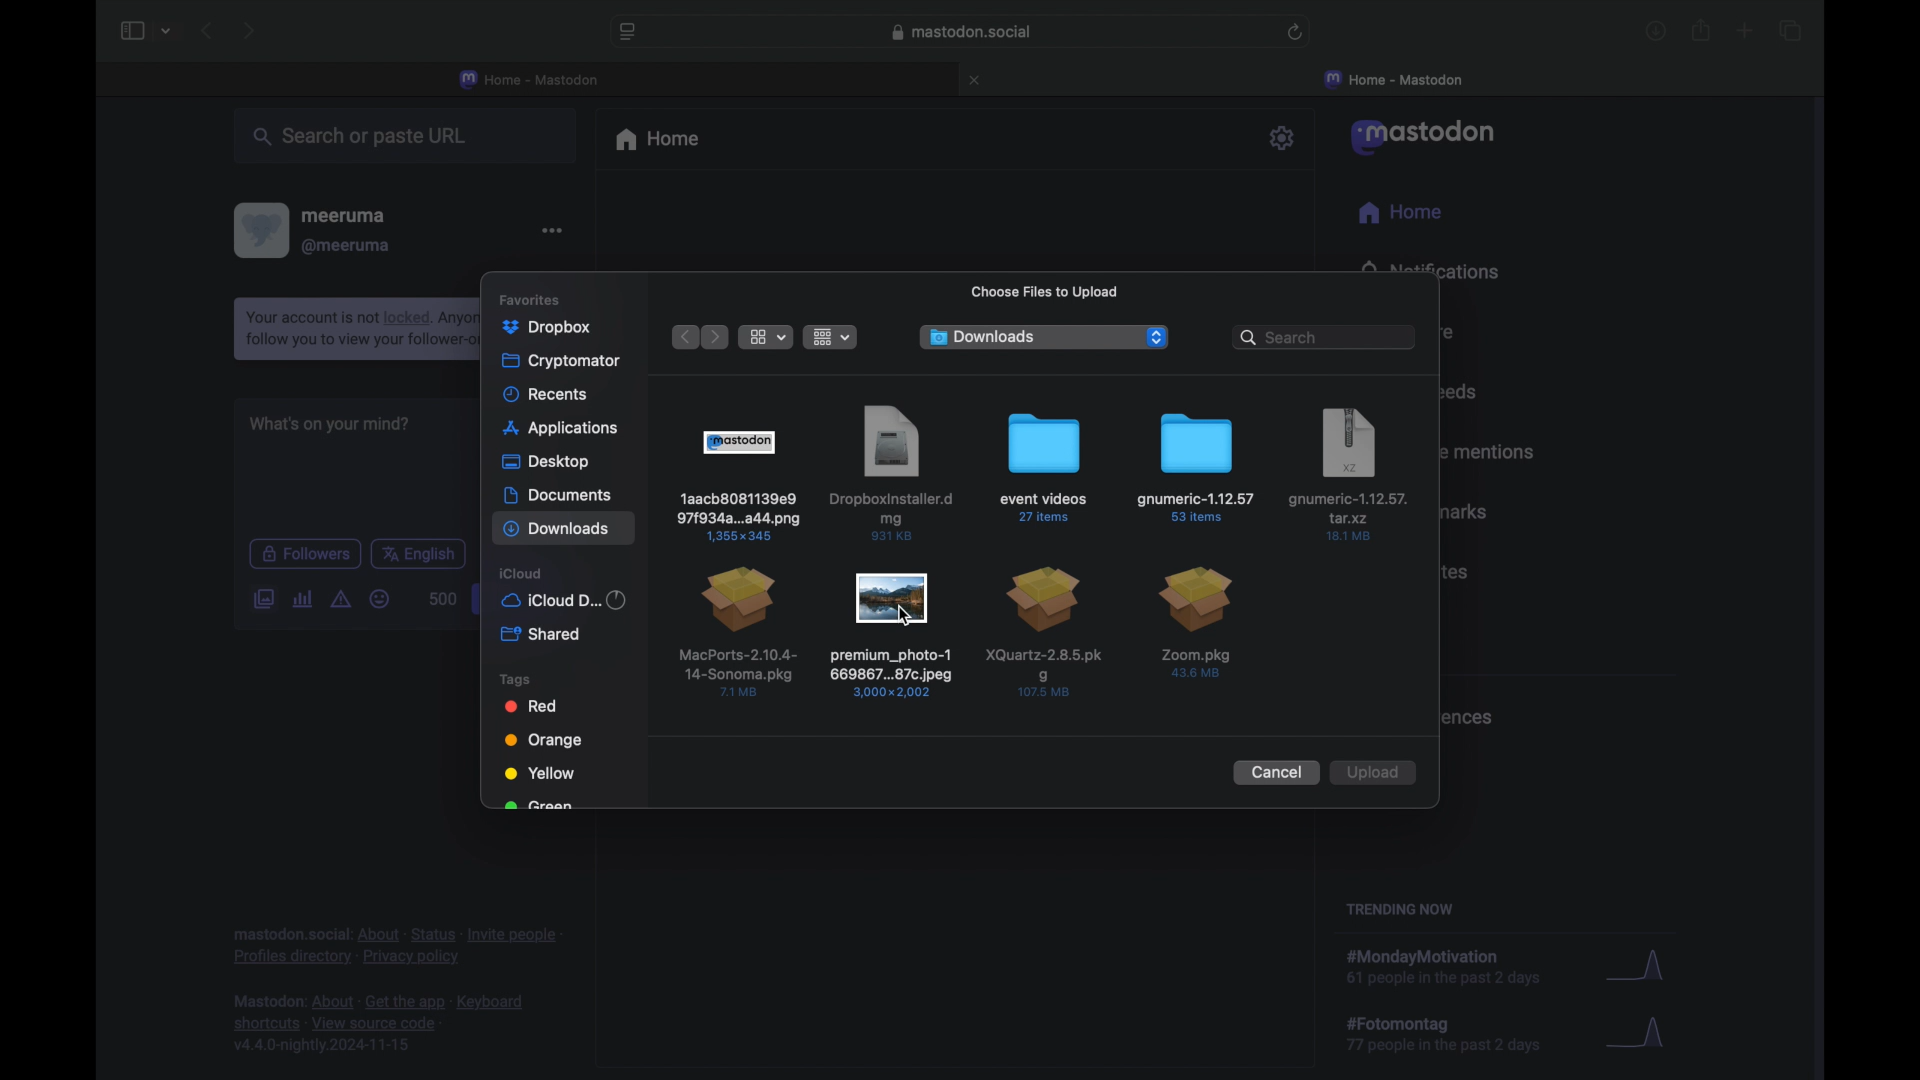 This screenshot has height=1080, width=1920. Describe the element at coordinates (208, 32) in the screenshot. I see `previous` at that location.